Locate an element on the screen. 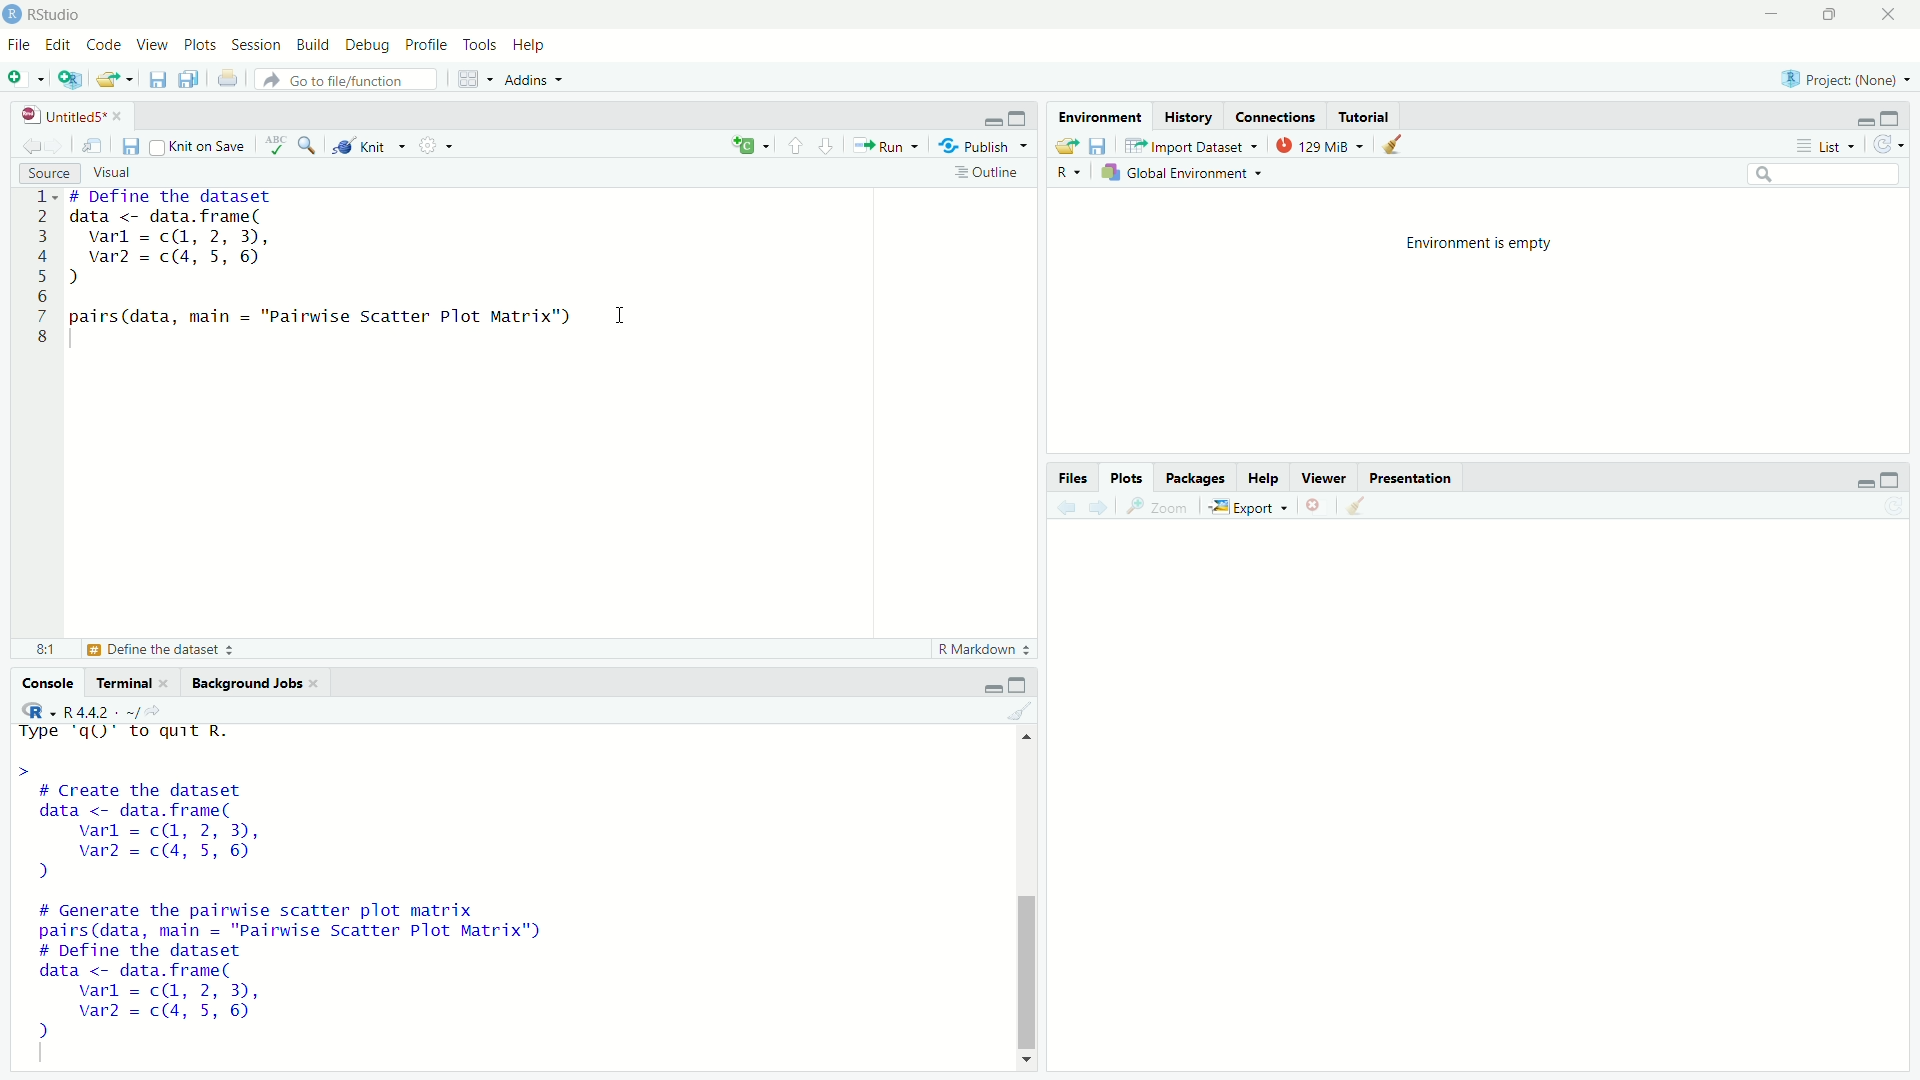  View the current working directory is located at coordinates (156, 708).